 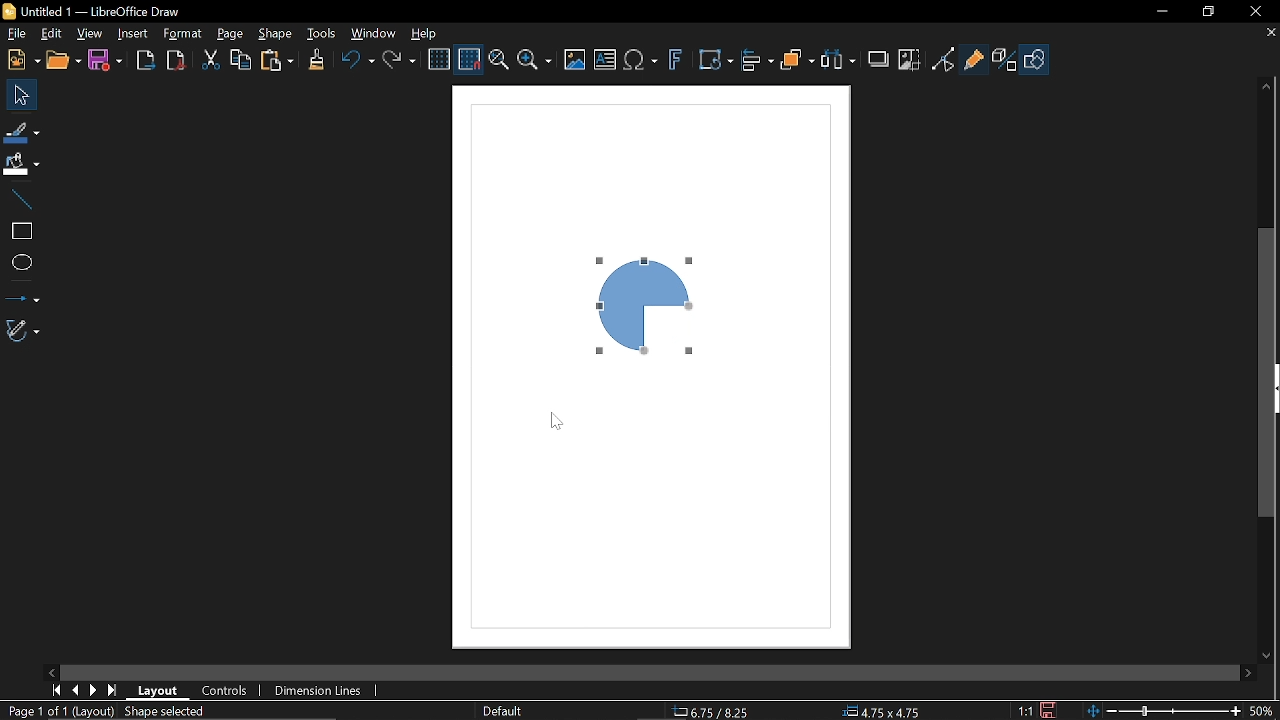 What do you see at coordinates (559, 418) in the screenshot?
I see `cursor` at bounding box center [559, 418].